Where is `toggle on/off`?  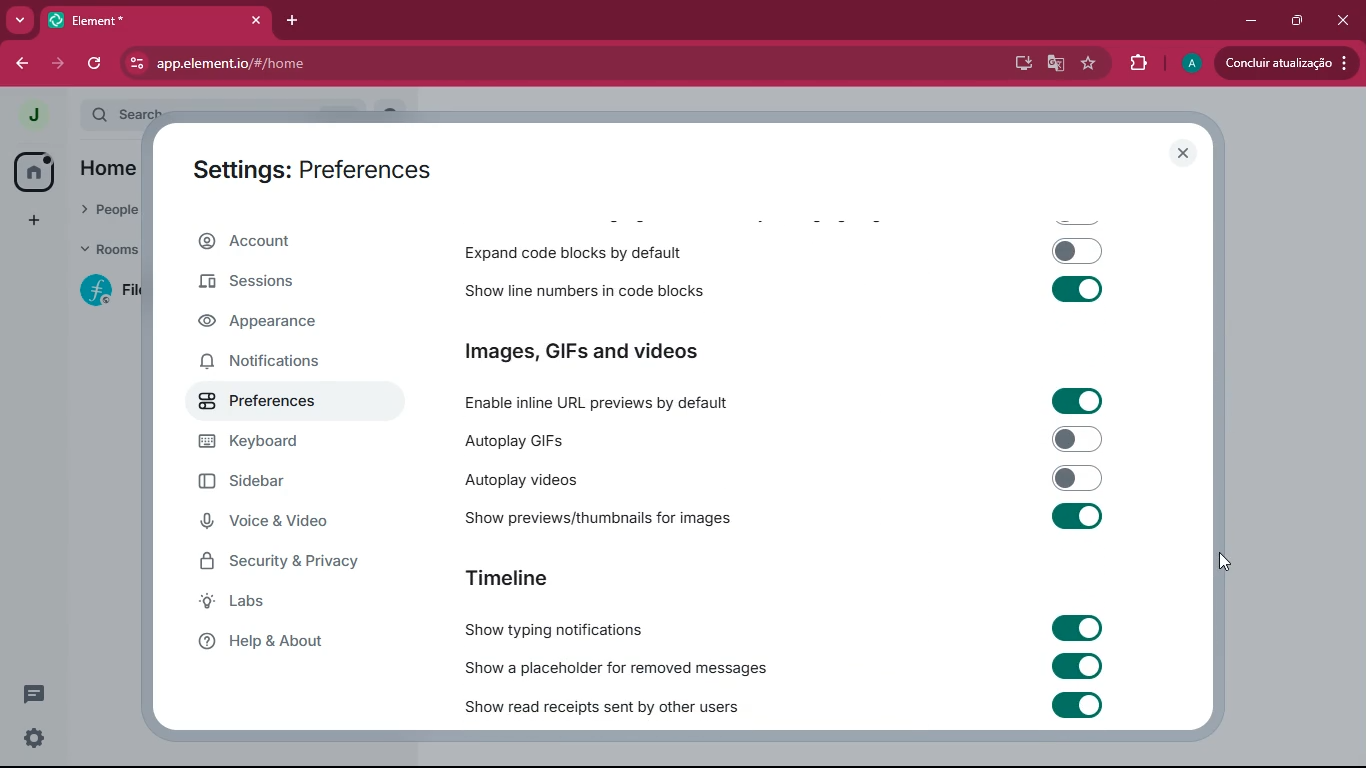
toggle on/off is located at coordinates (1076, 626).